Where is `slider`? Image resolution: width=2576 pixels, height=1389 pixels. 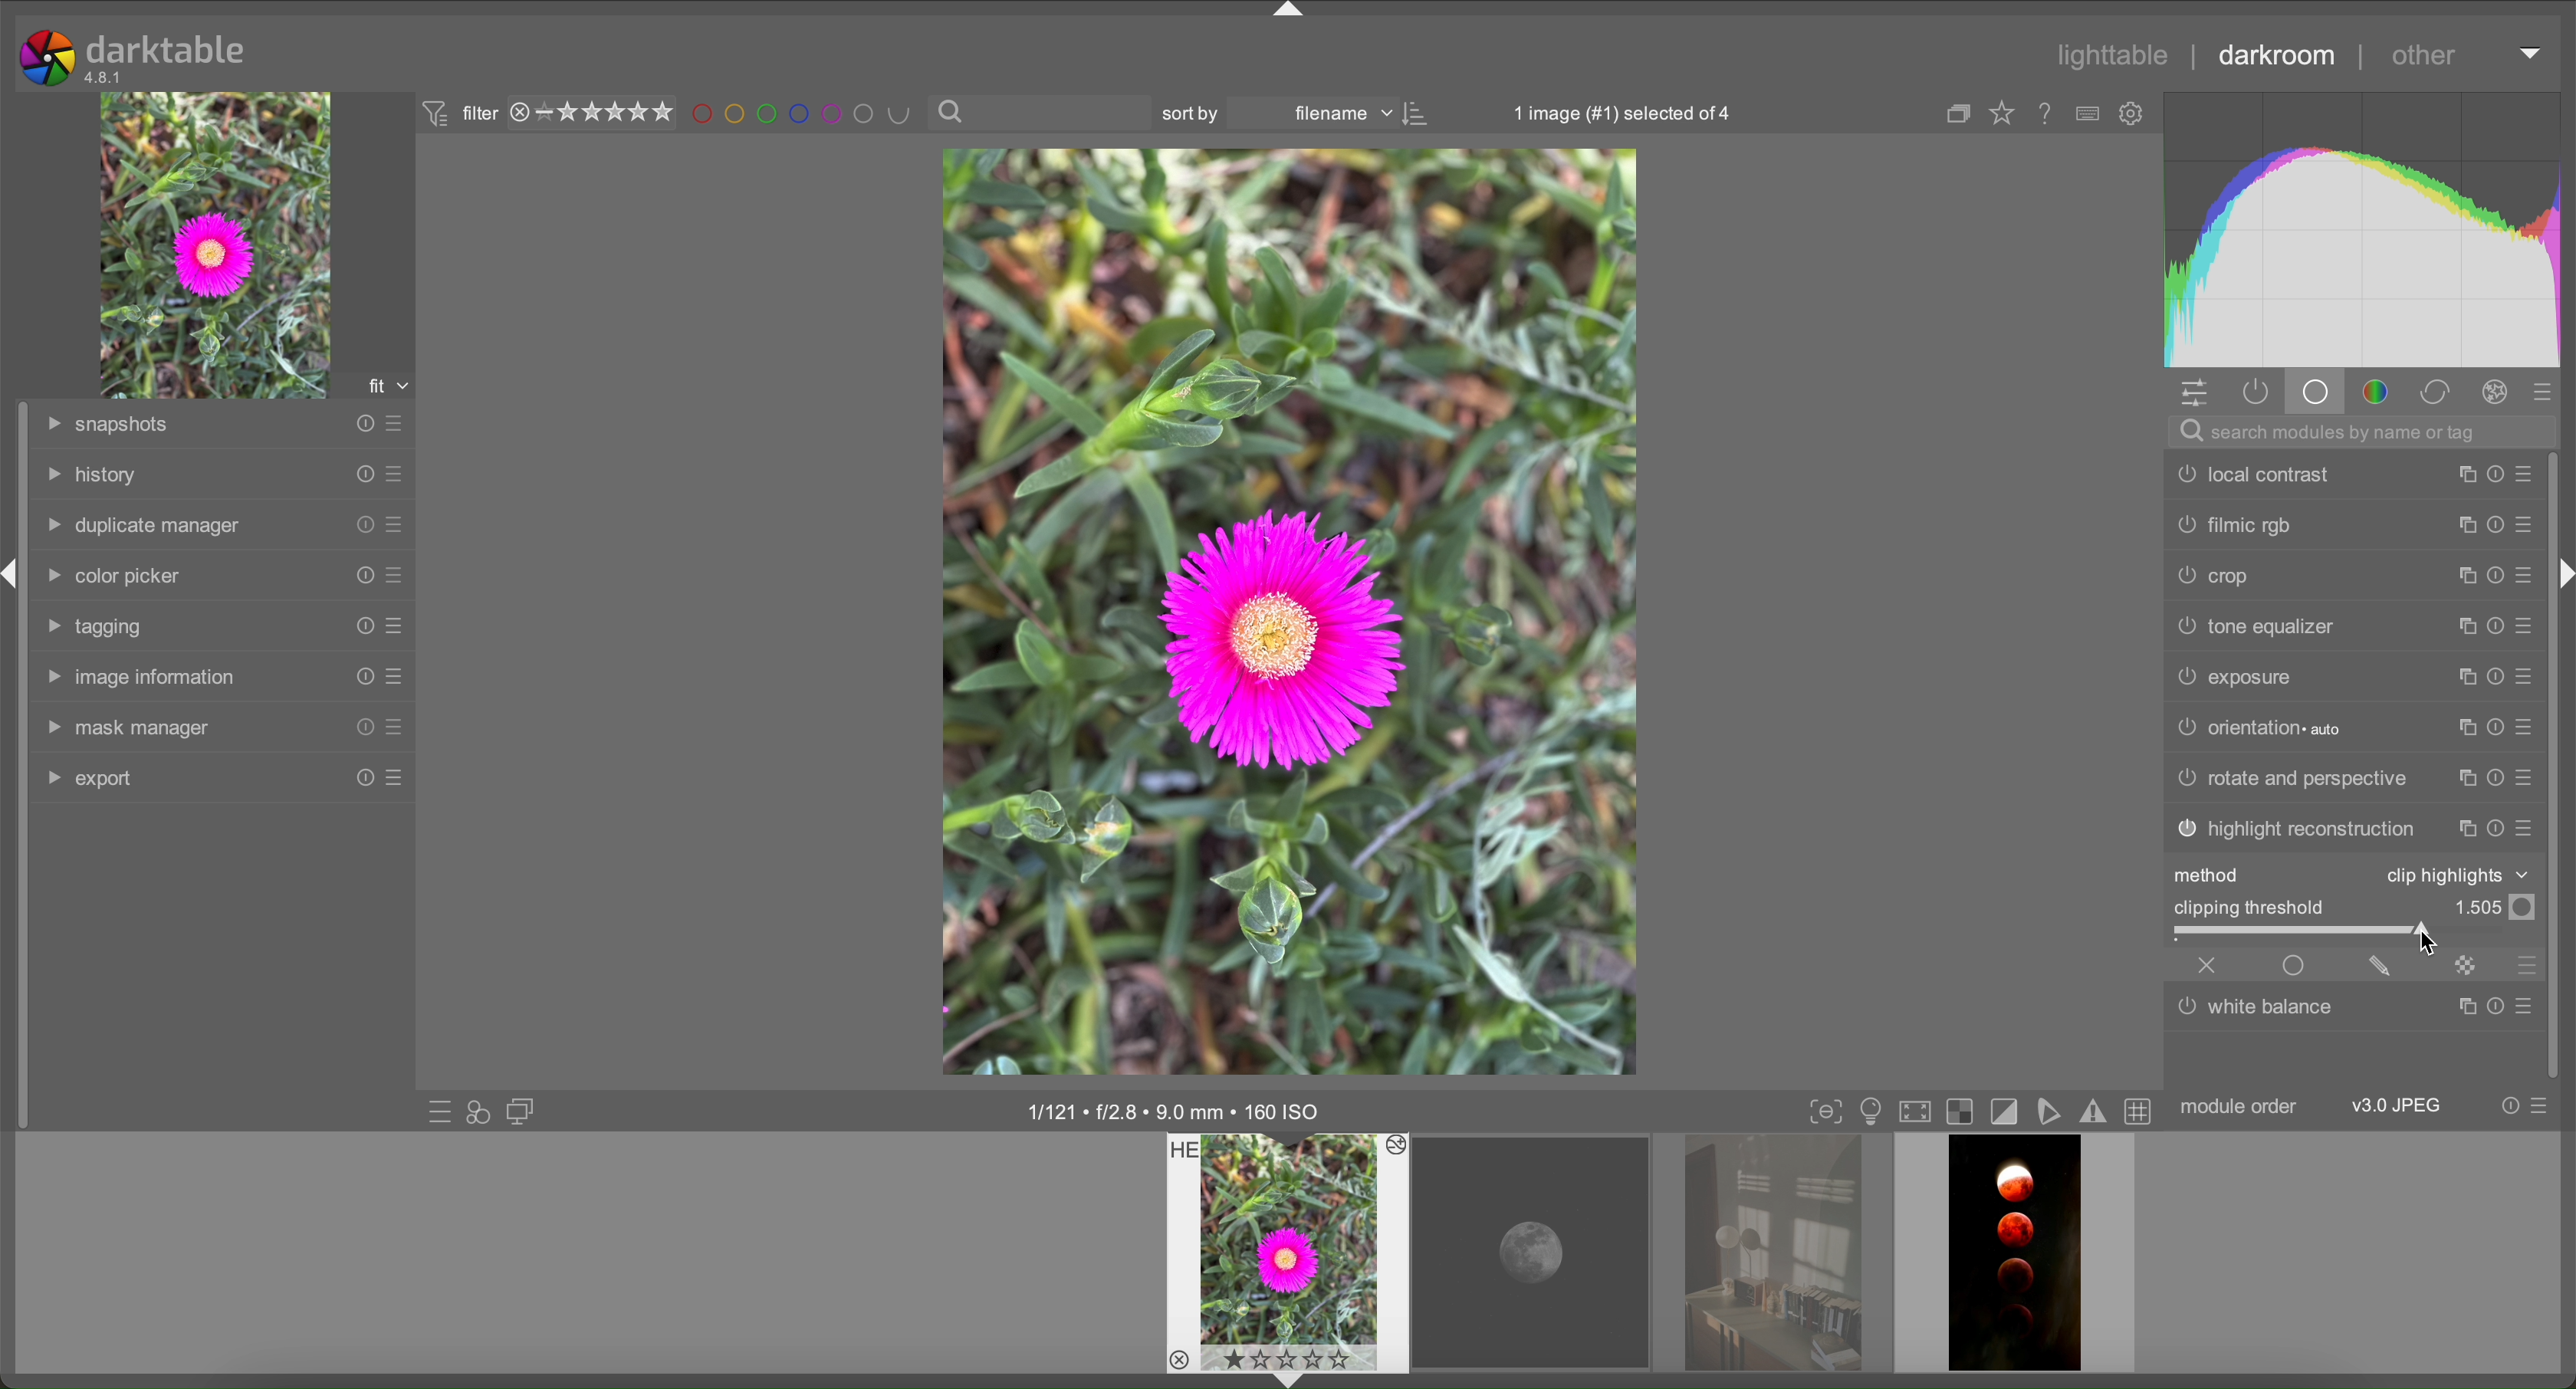
slider is located at coordinates (2358, 933).